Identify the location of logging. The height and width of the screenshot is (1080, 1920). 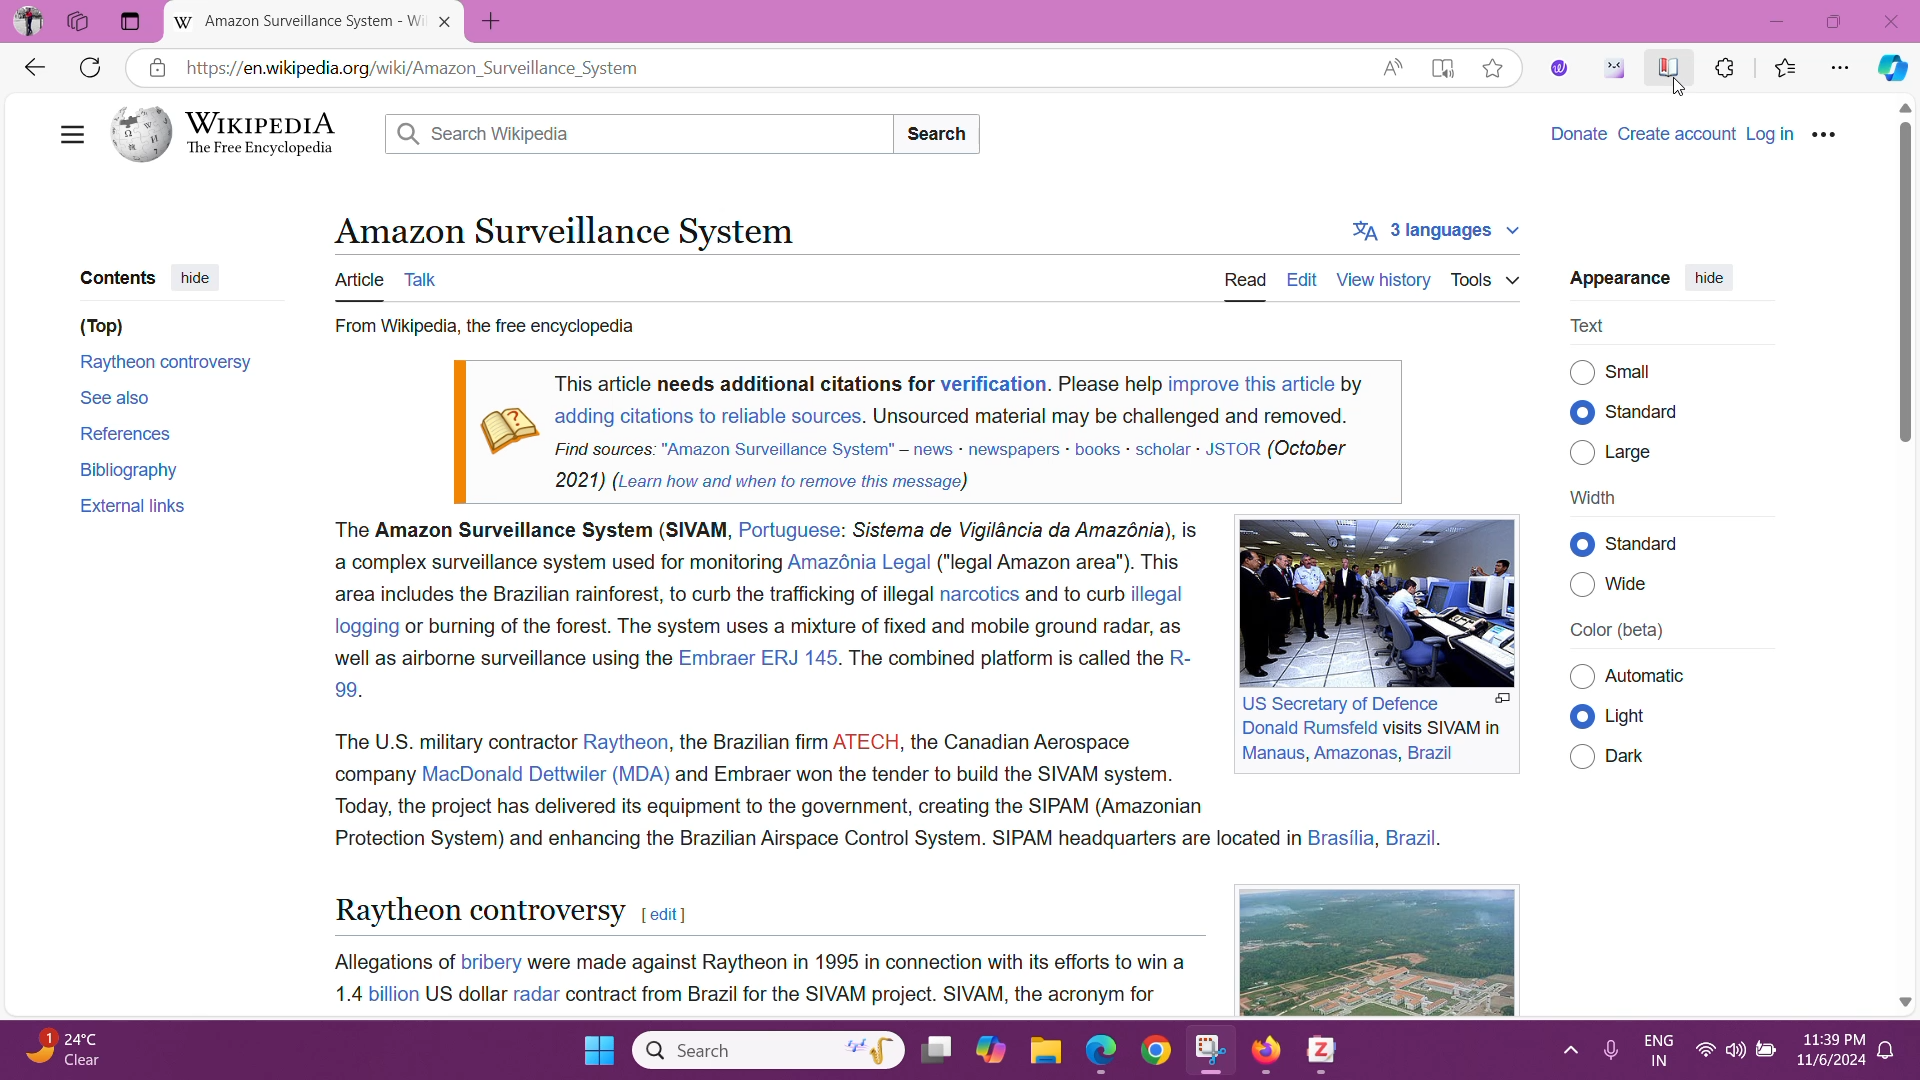
(362, 626).